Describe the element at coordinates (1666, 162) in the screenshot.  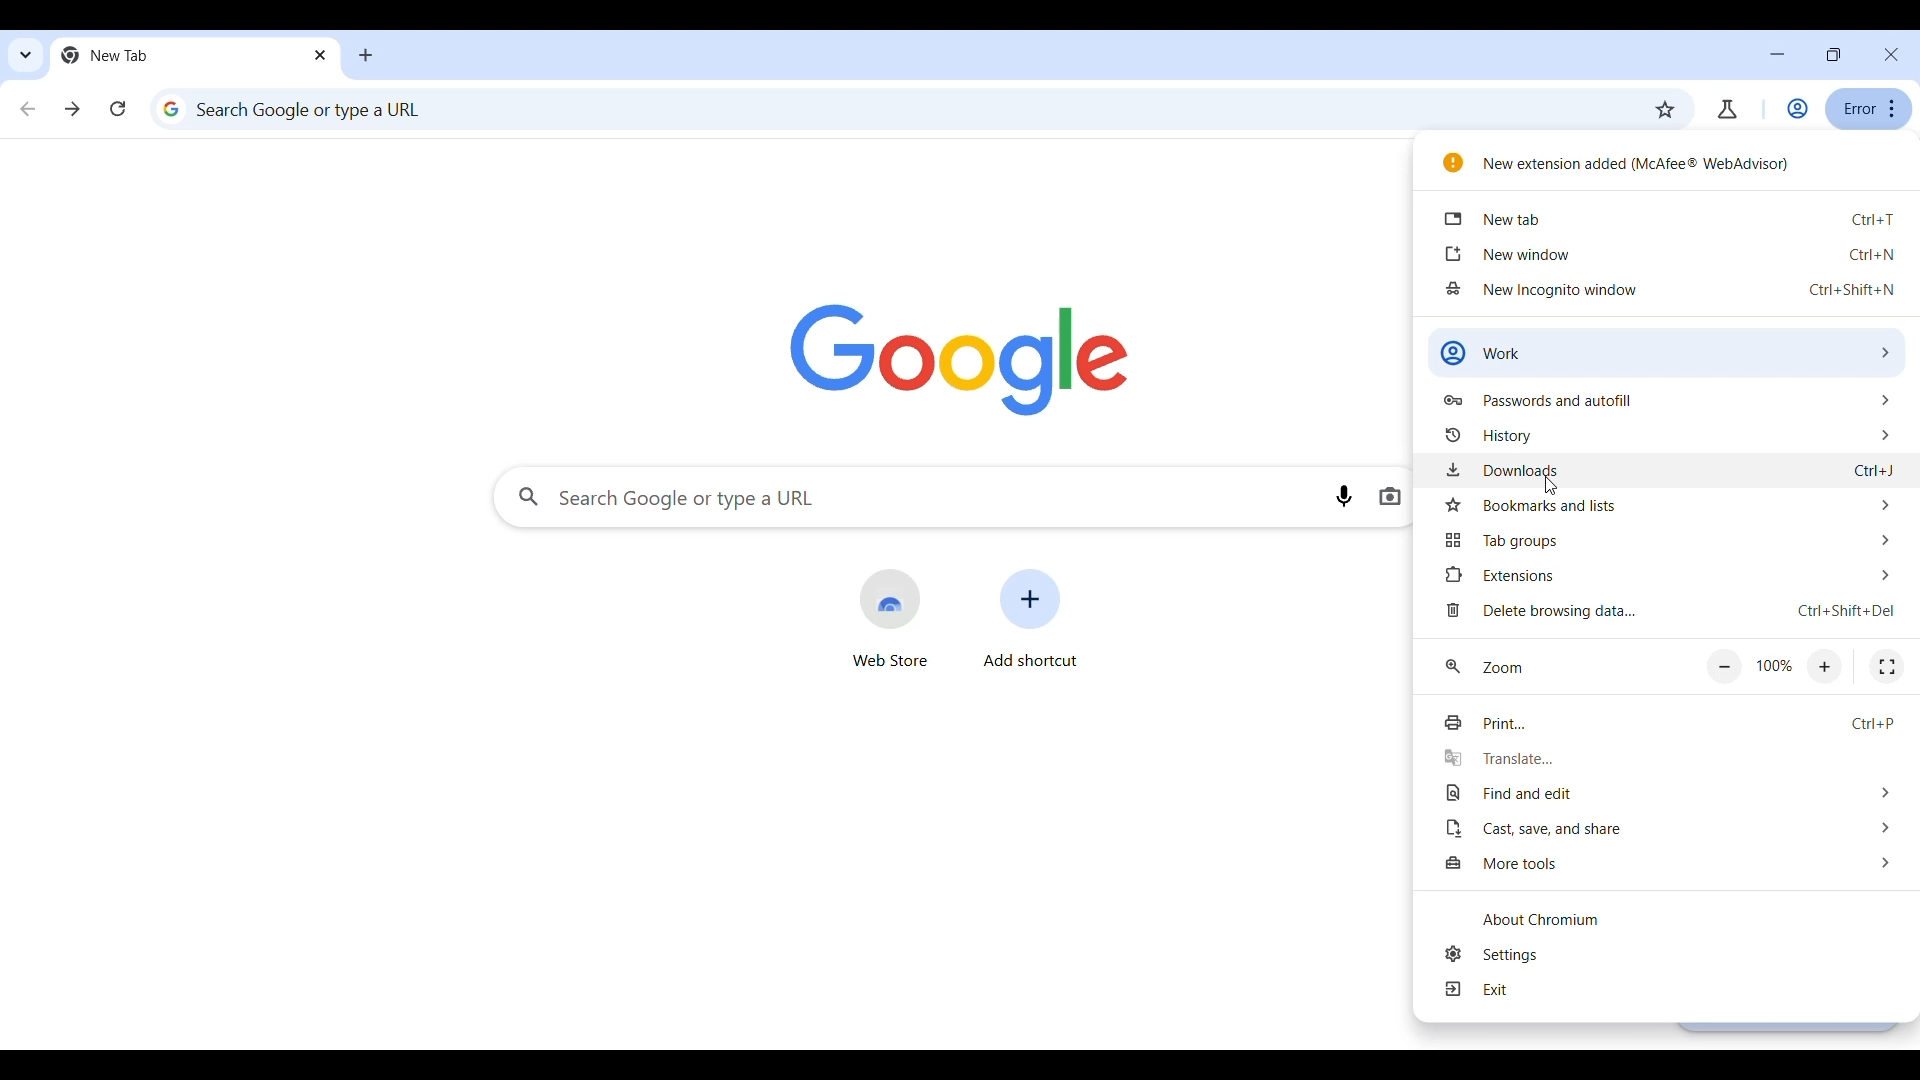
I see `New extension added (McAfee Webadvisor)` at that location.